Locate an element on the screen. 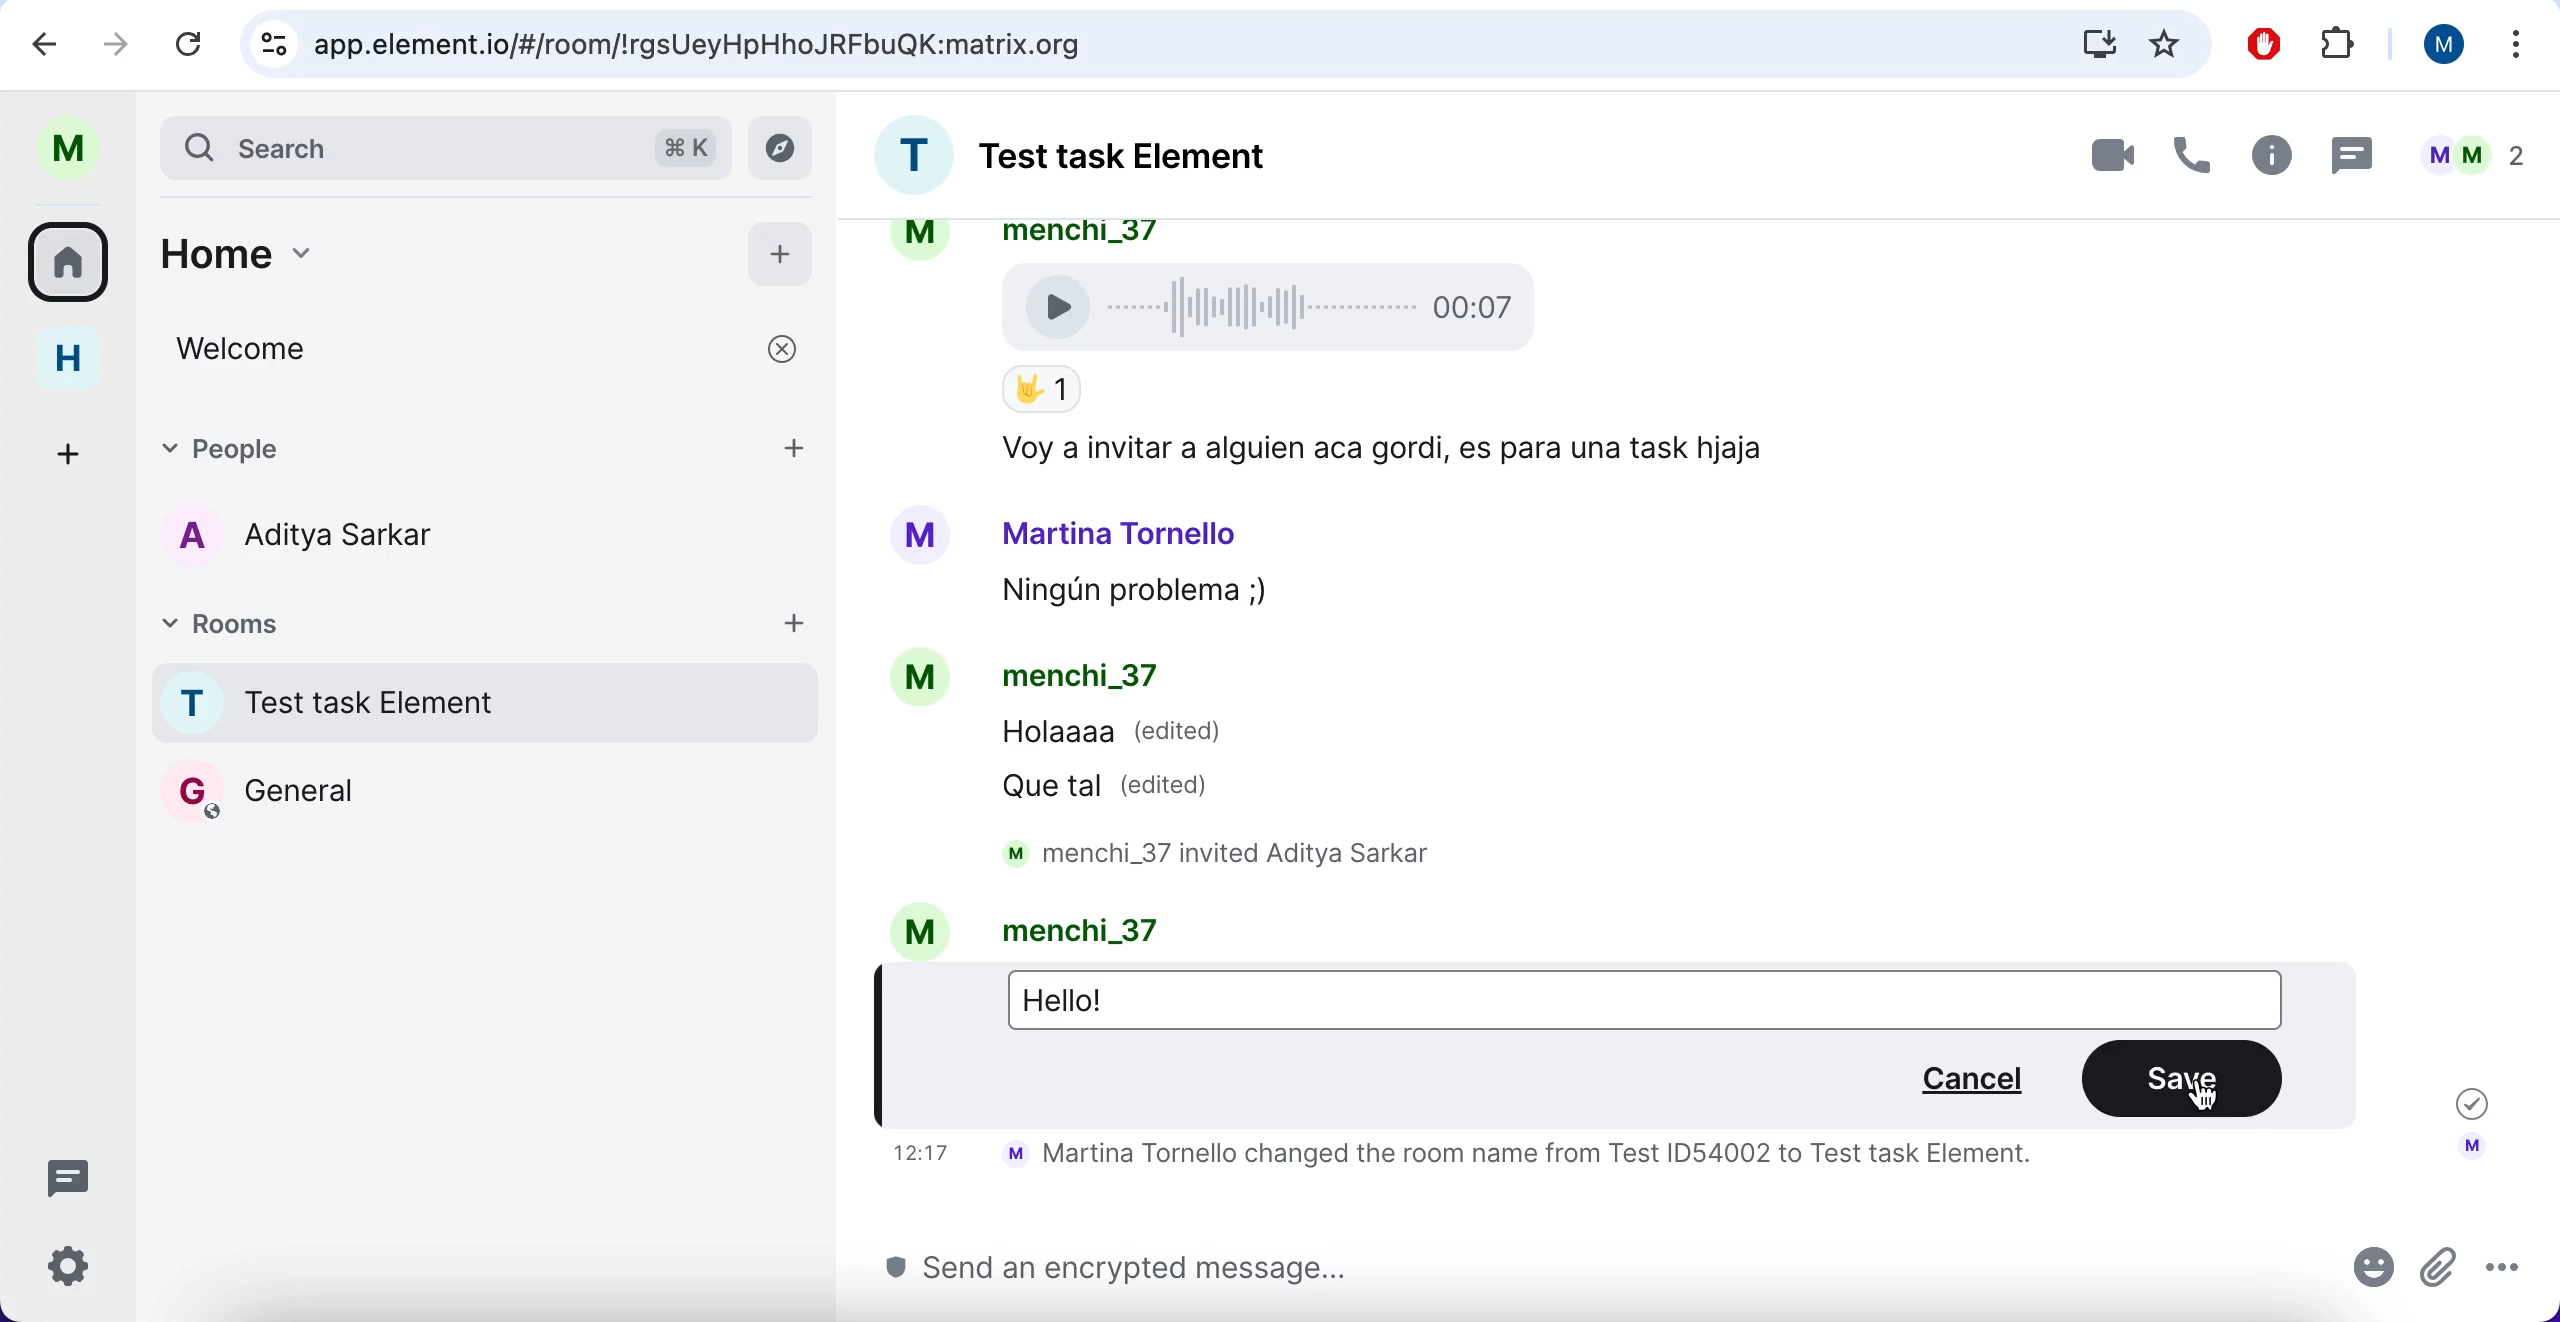 This screenshot has height=1322, width=2560. emoji is located at coordinates (2374, 1274).